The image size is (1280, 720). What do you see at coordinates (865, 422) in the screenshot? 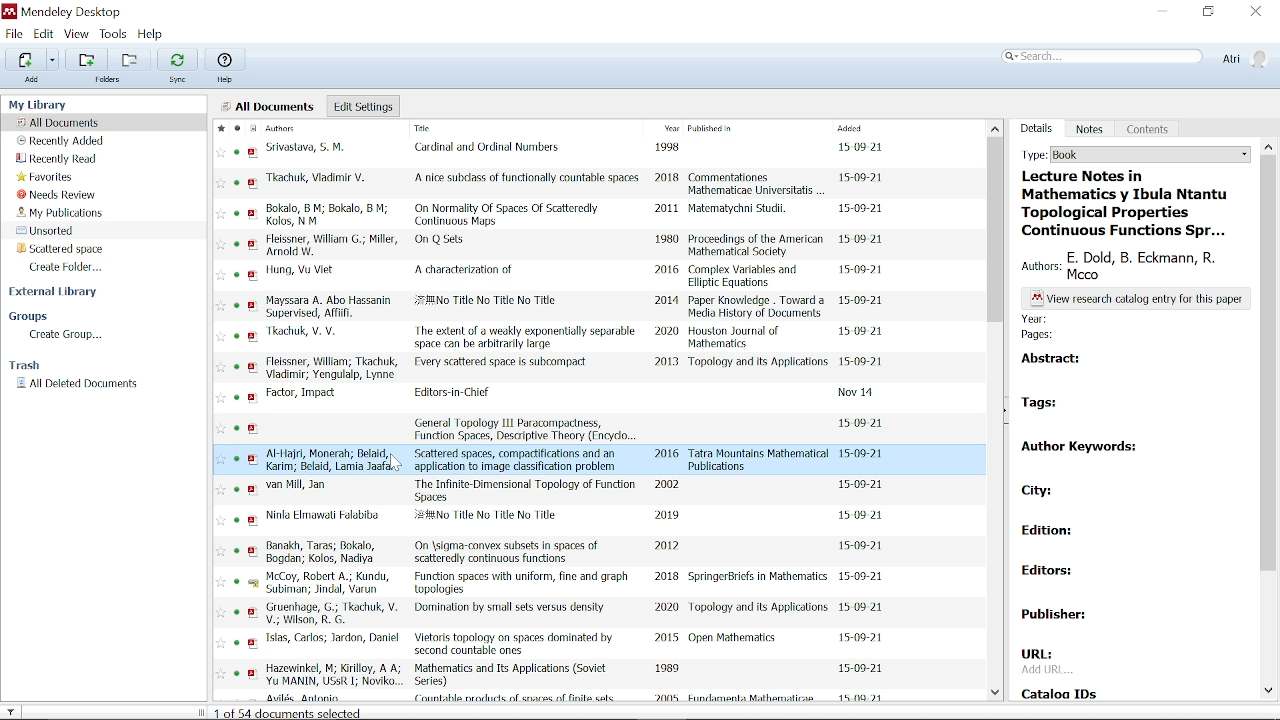
I see `date` at bounding box center [865, 422].